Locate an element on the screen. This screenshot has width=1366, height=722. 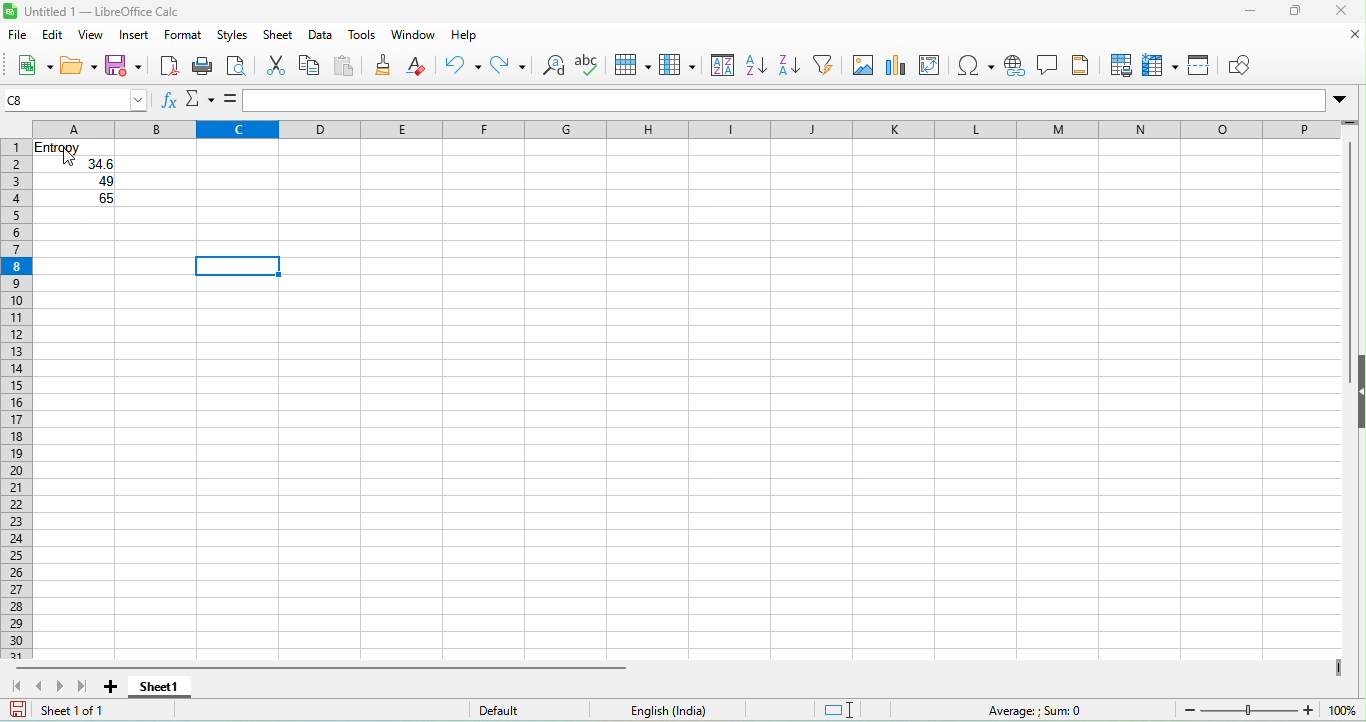
add new sheet is located at coordinates (111, 687).